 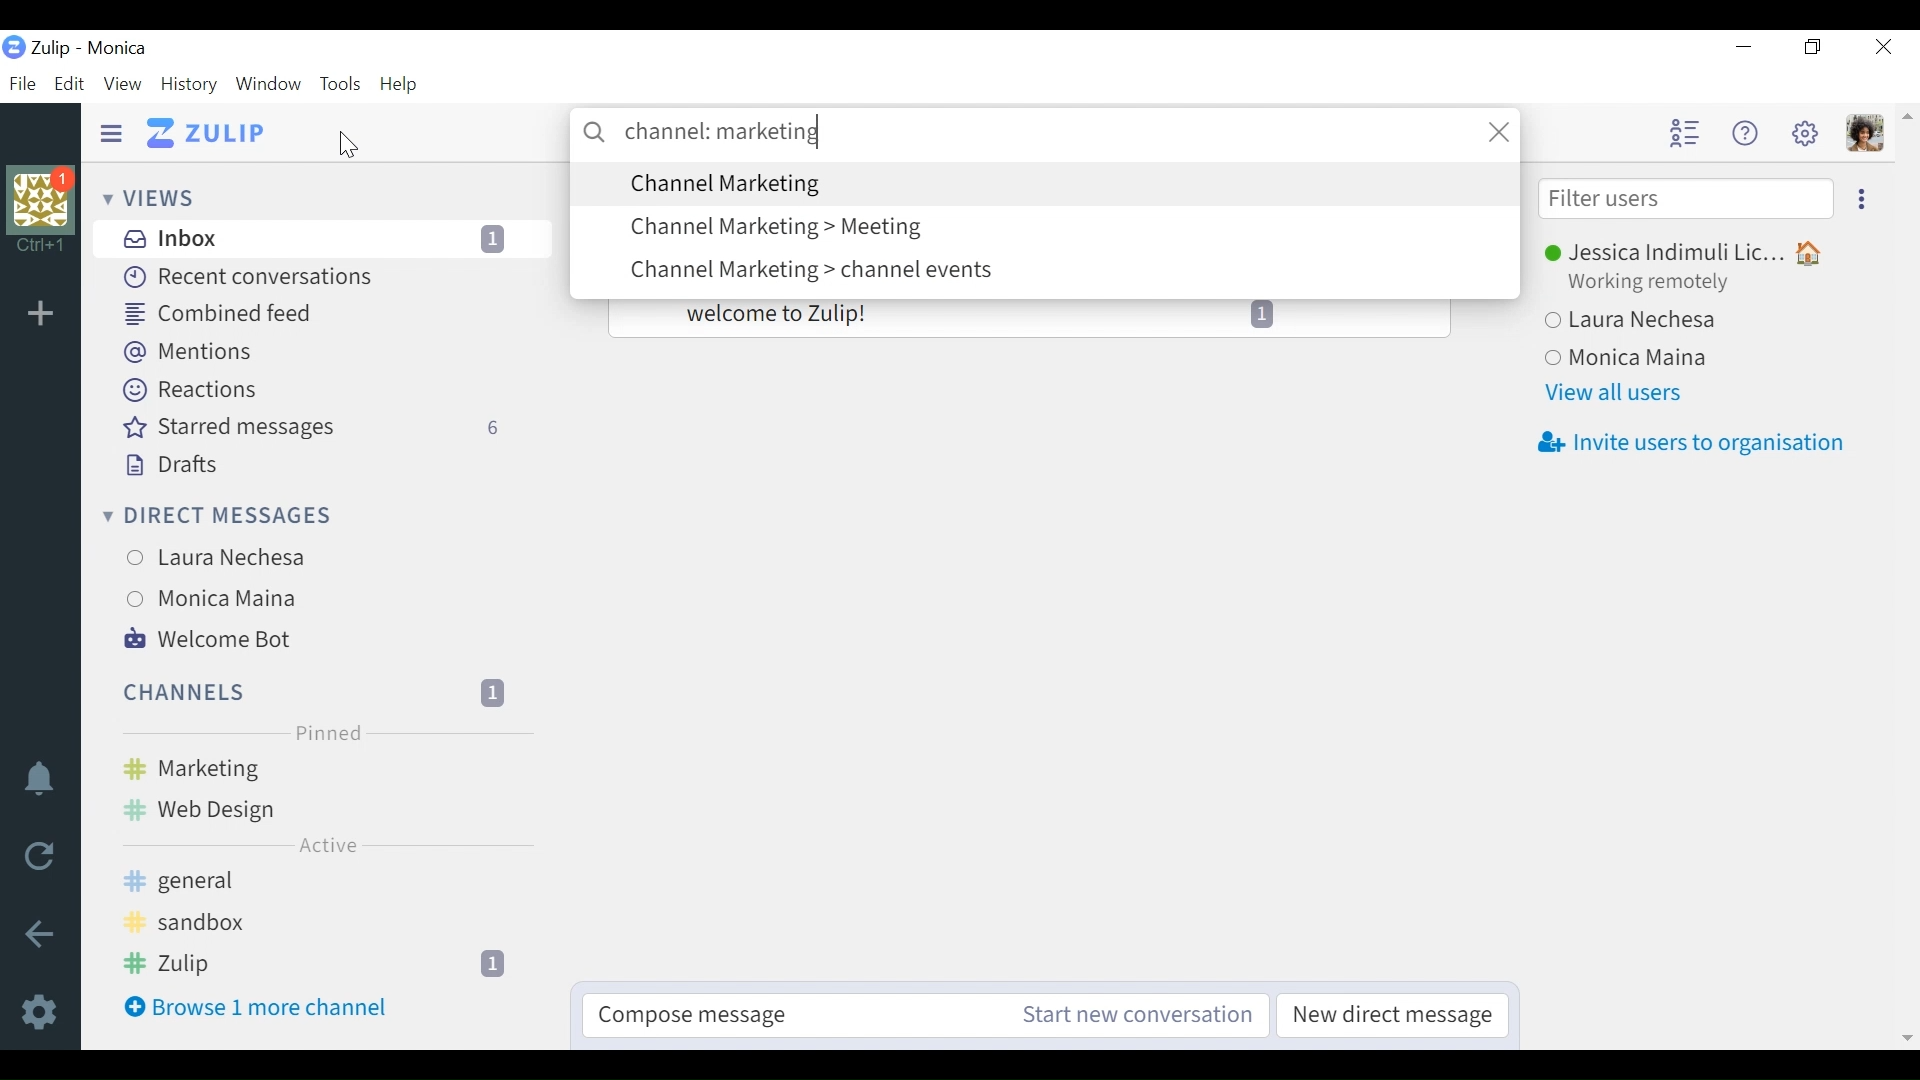 I want to click on Browse more channel, so click(x=255, y=1007).